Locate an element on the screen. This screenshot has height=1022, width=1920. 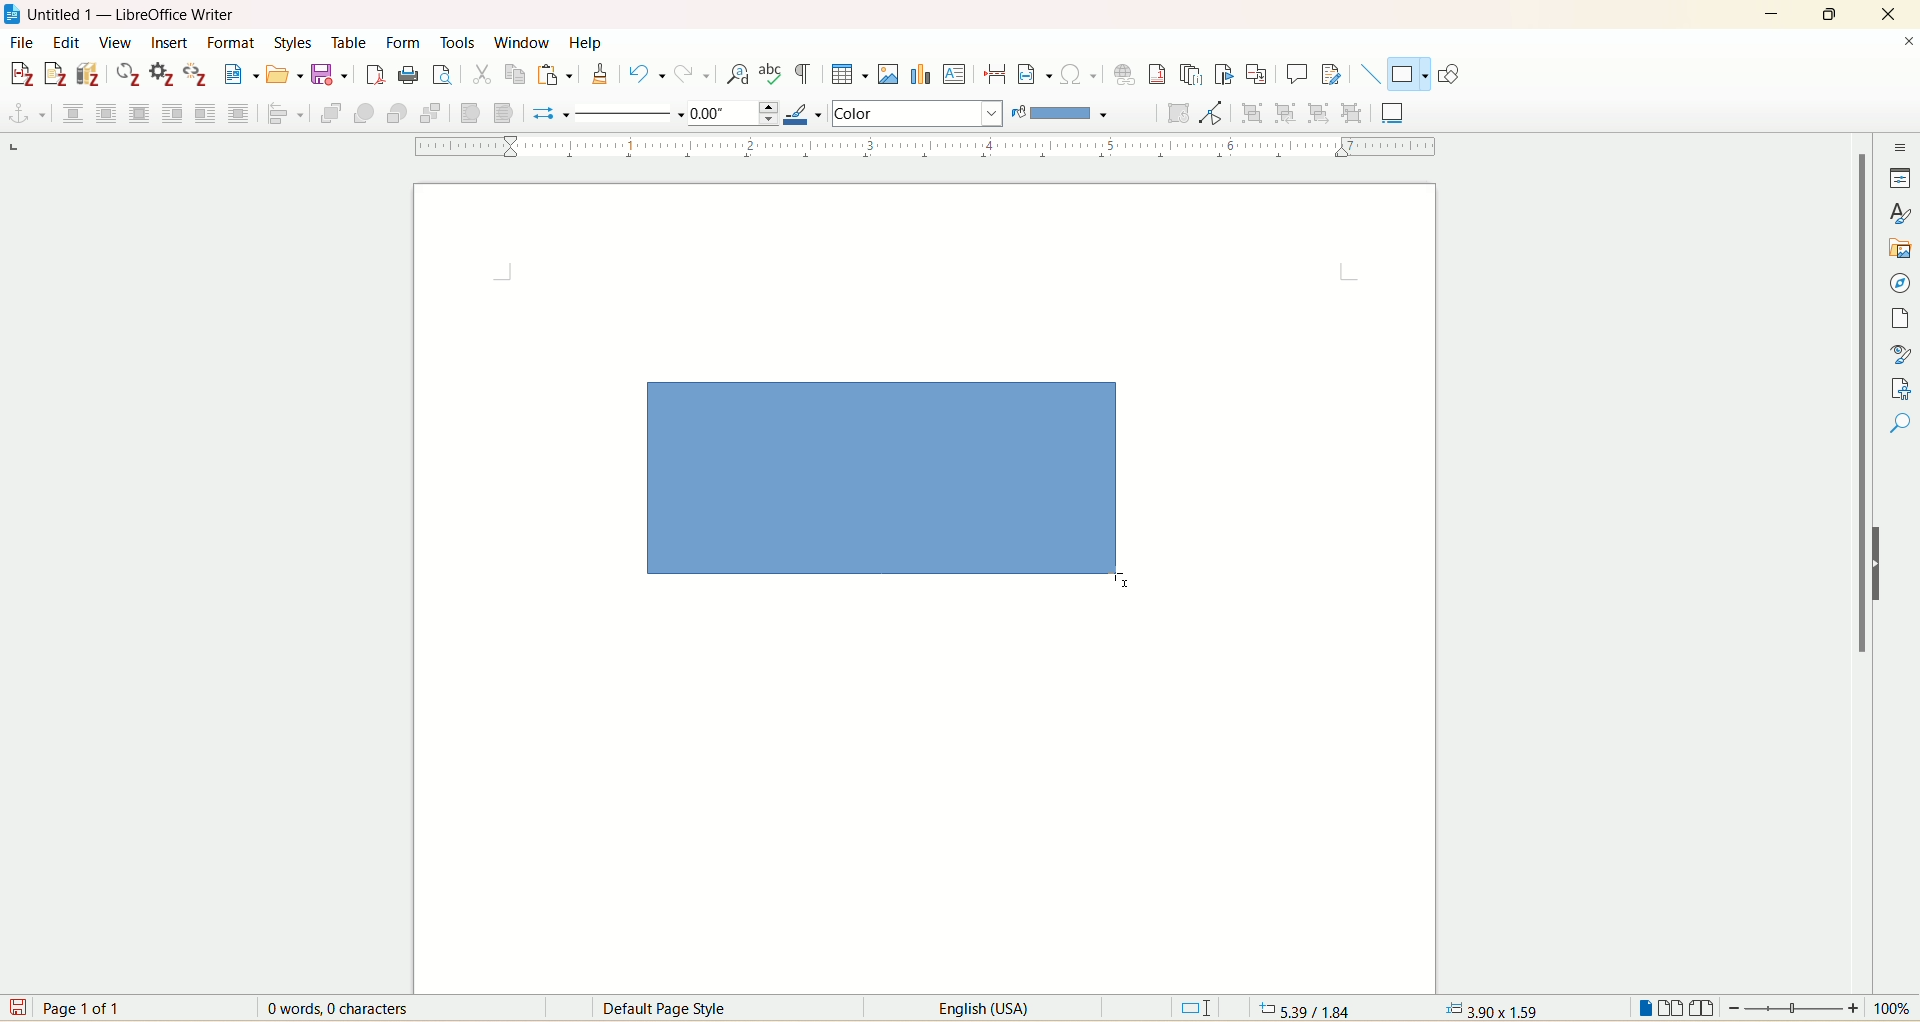
none is located at coordinates (72, 113).